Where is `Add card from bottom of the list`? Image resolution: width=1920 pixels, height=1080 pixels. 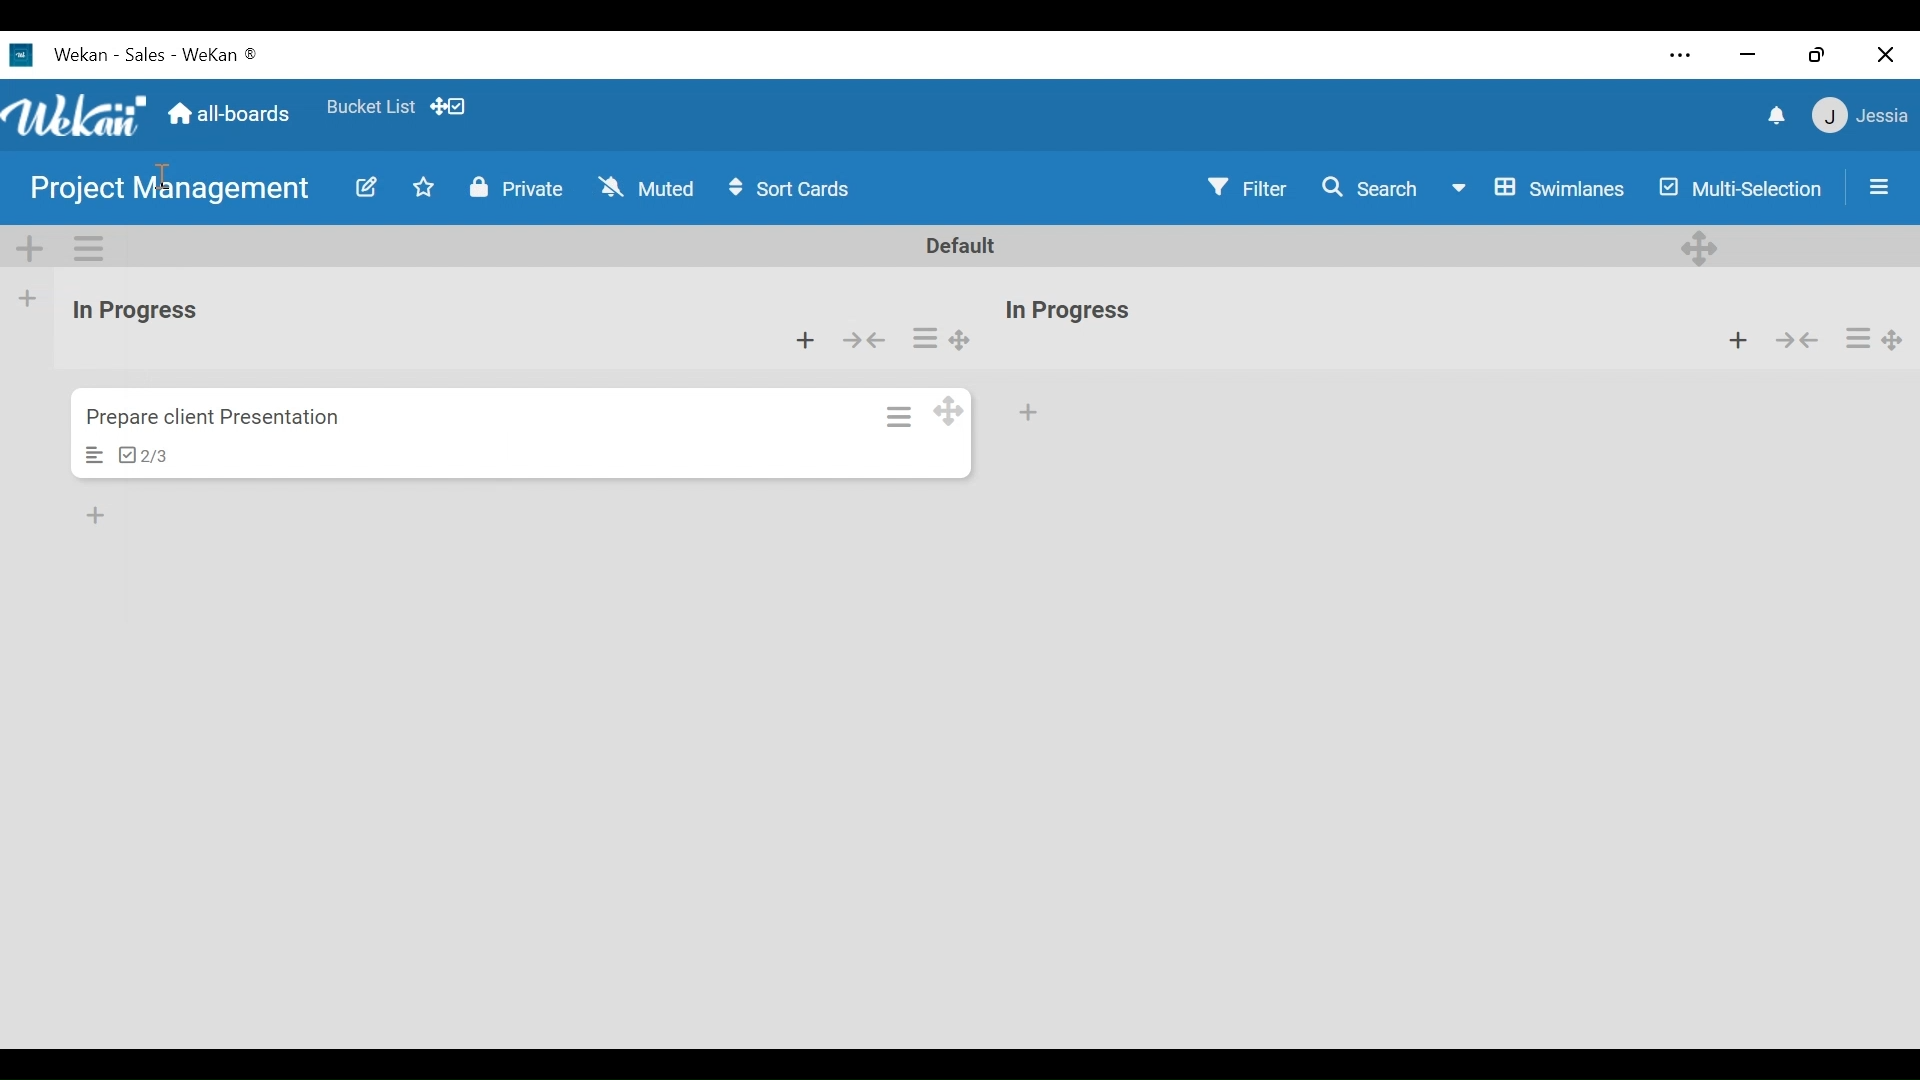 Add card from bottom of the list is located at coordinates (805, 341).